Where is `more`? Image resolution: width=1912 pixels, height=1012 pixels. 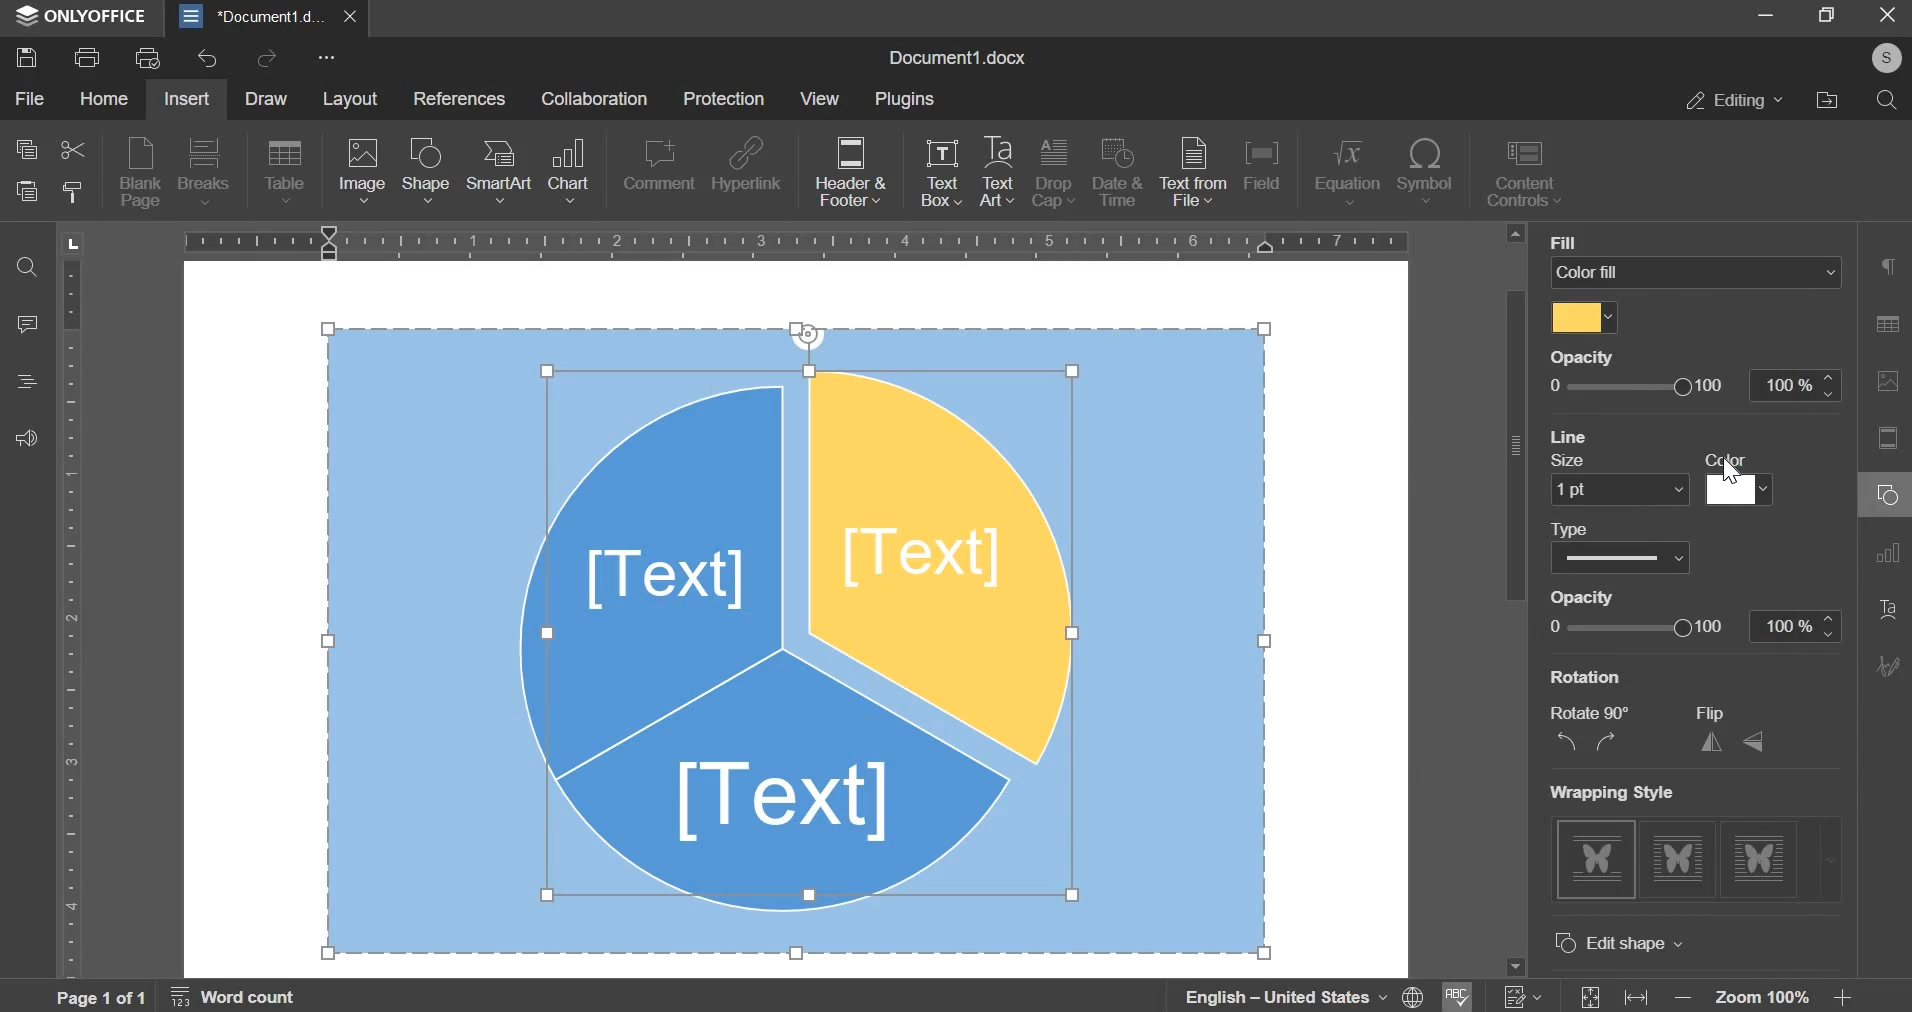 more is located at coordinates (327, 57).